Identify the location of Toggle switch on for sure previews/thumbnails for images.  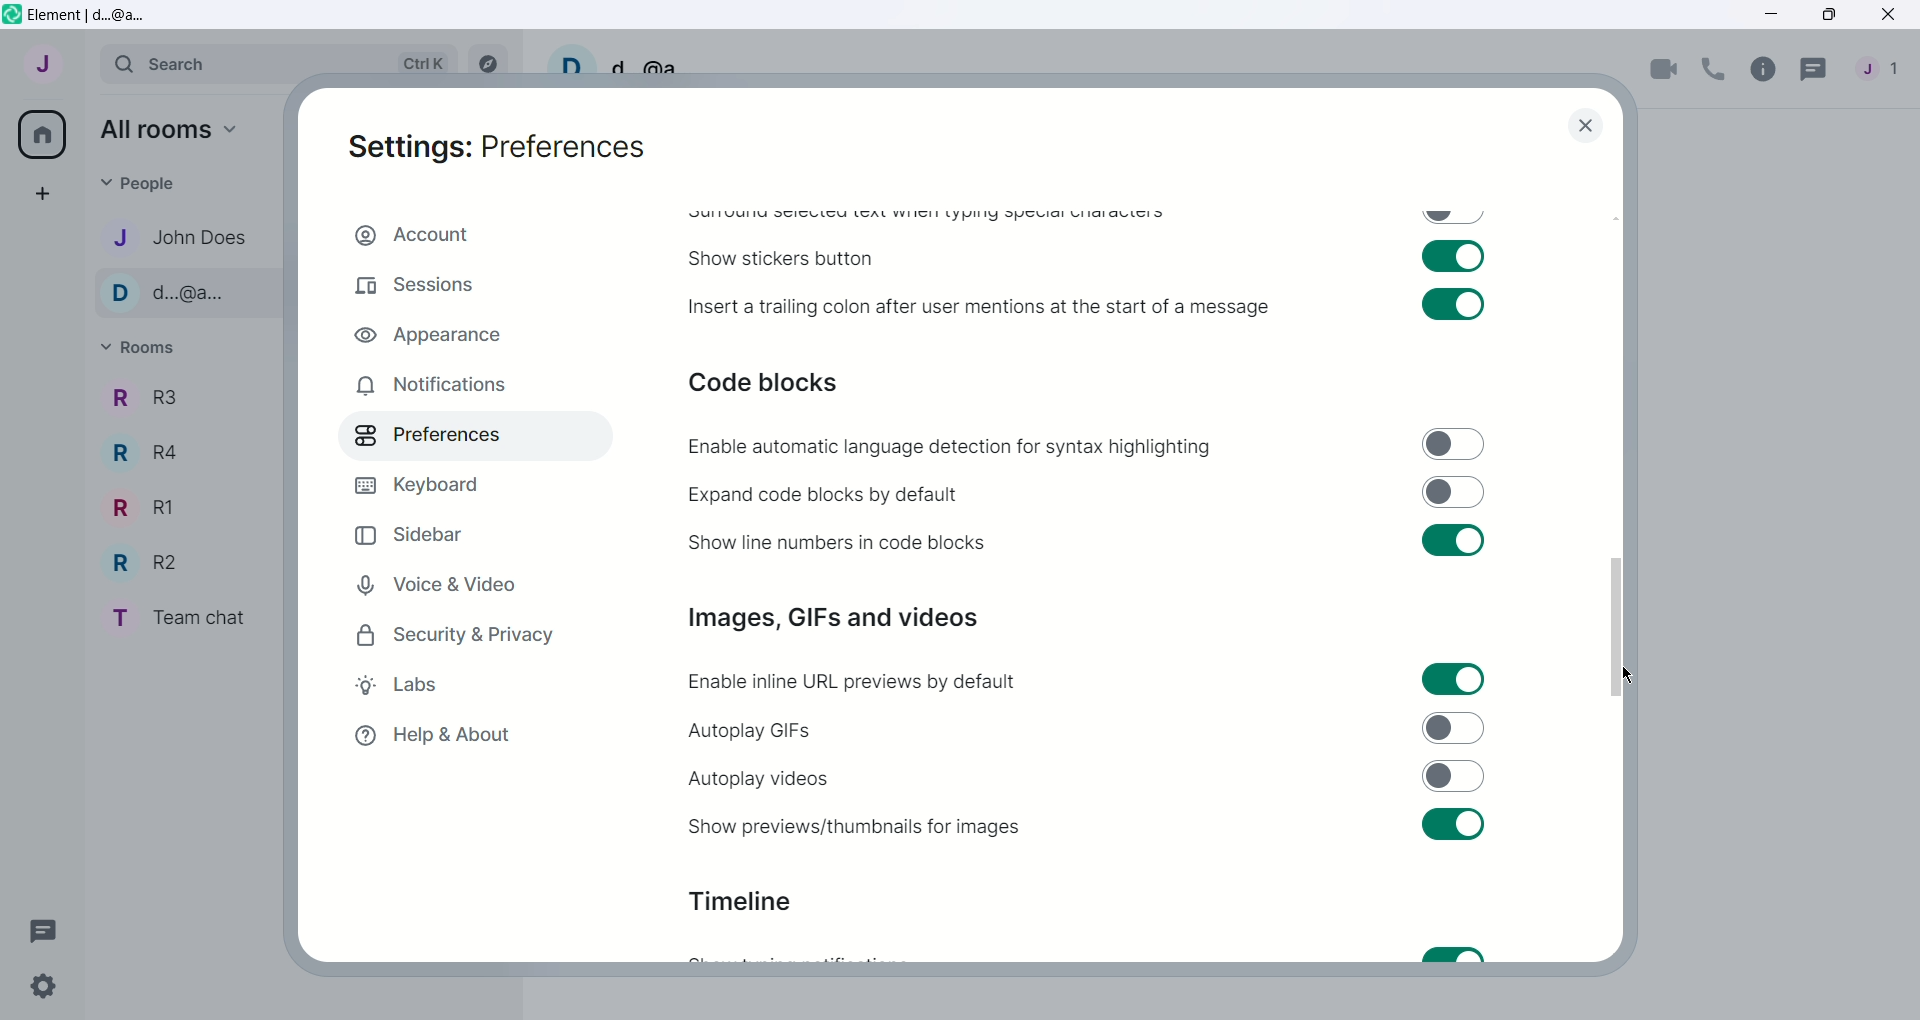
(1451, 824).